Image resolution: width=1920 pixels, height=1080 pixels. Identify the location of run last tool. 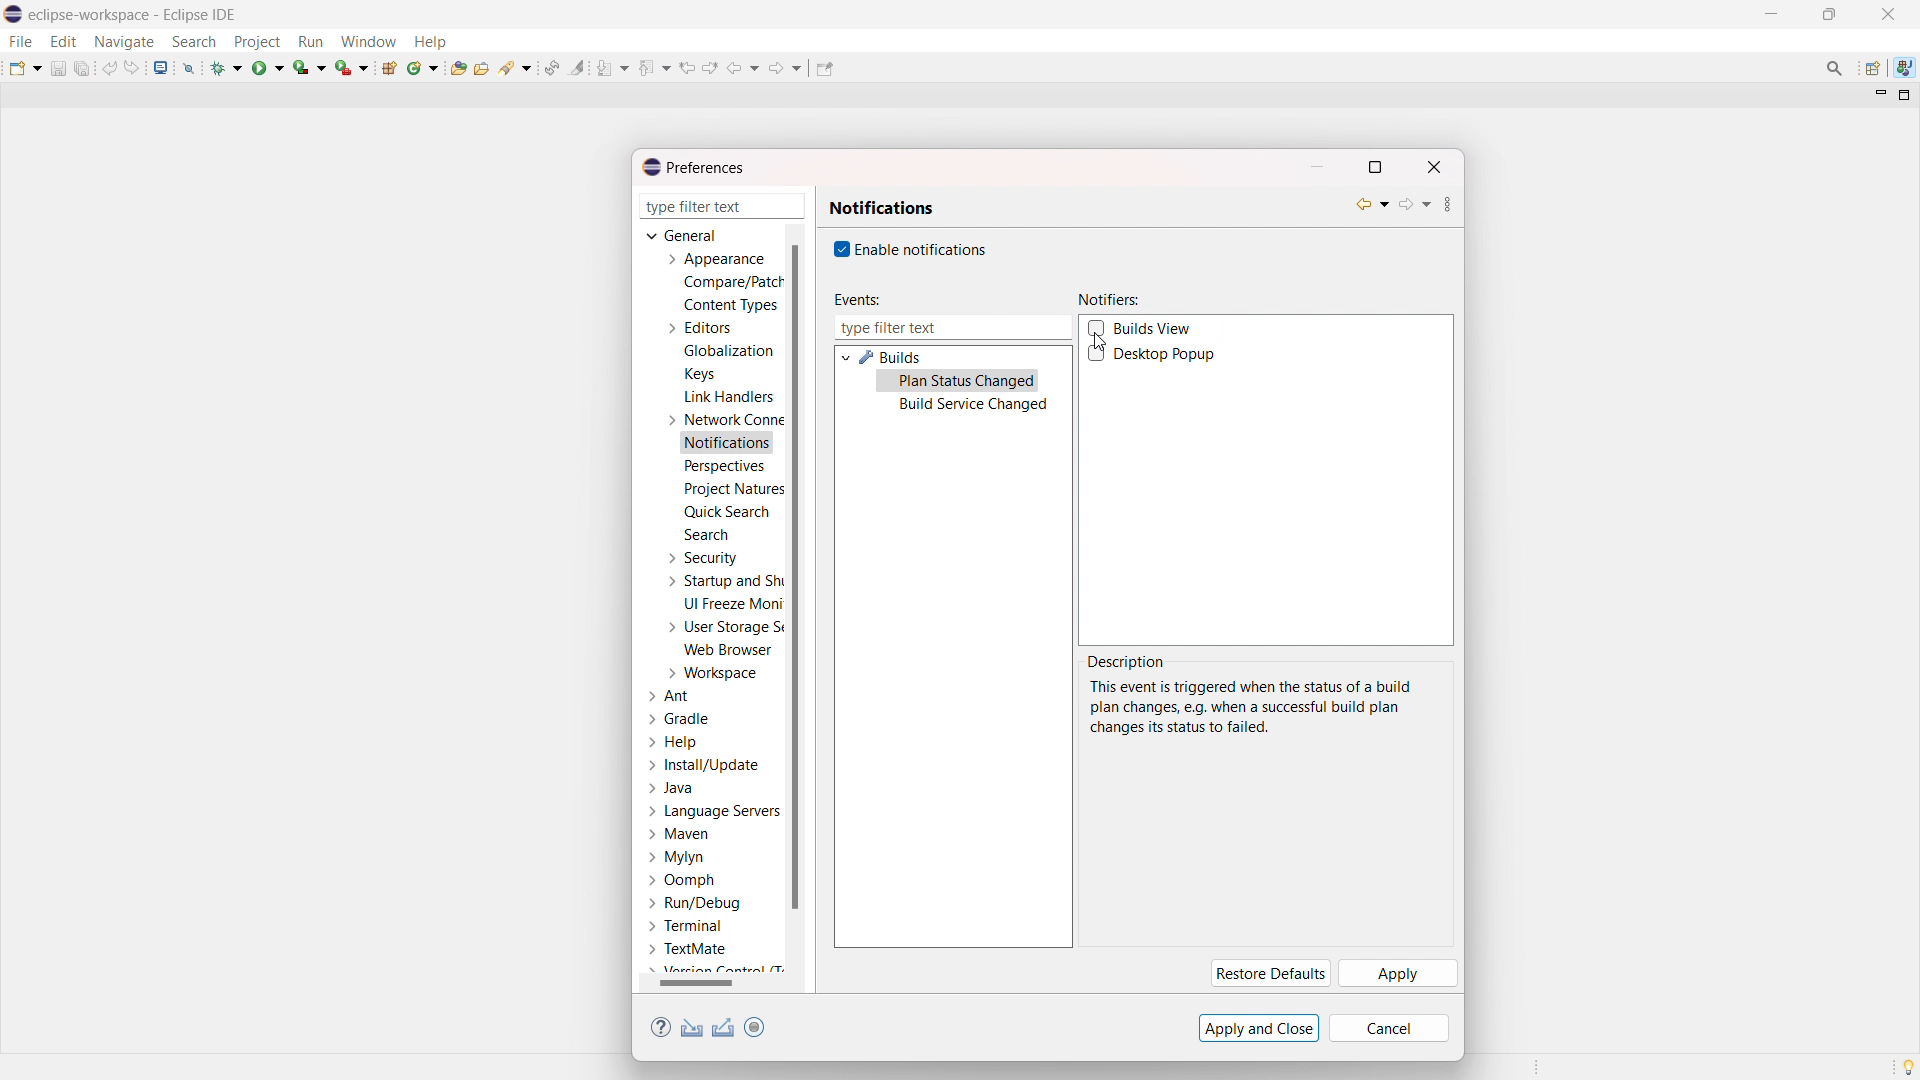
(353, 67).